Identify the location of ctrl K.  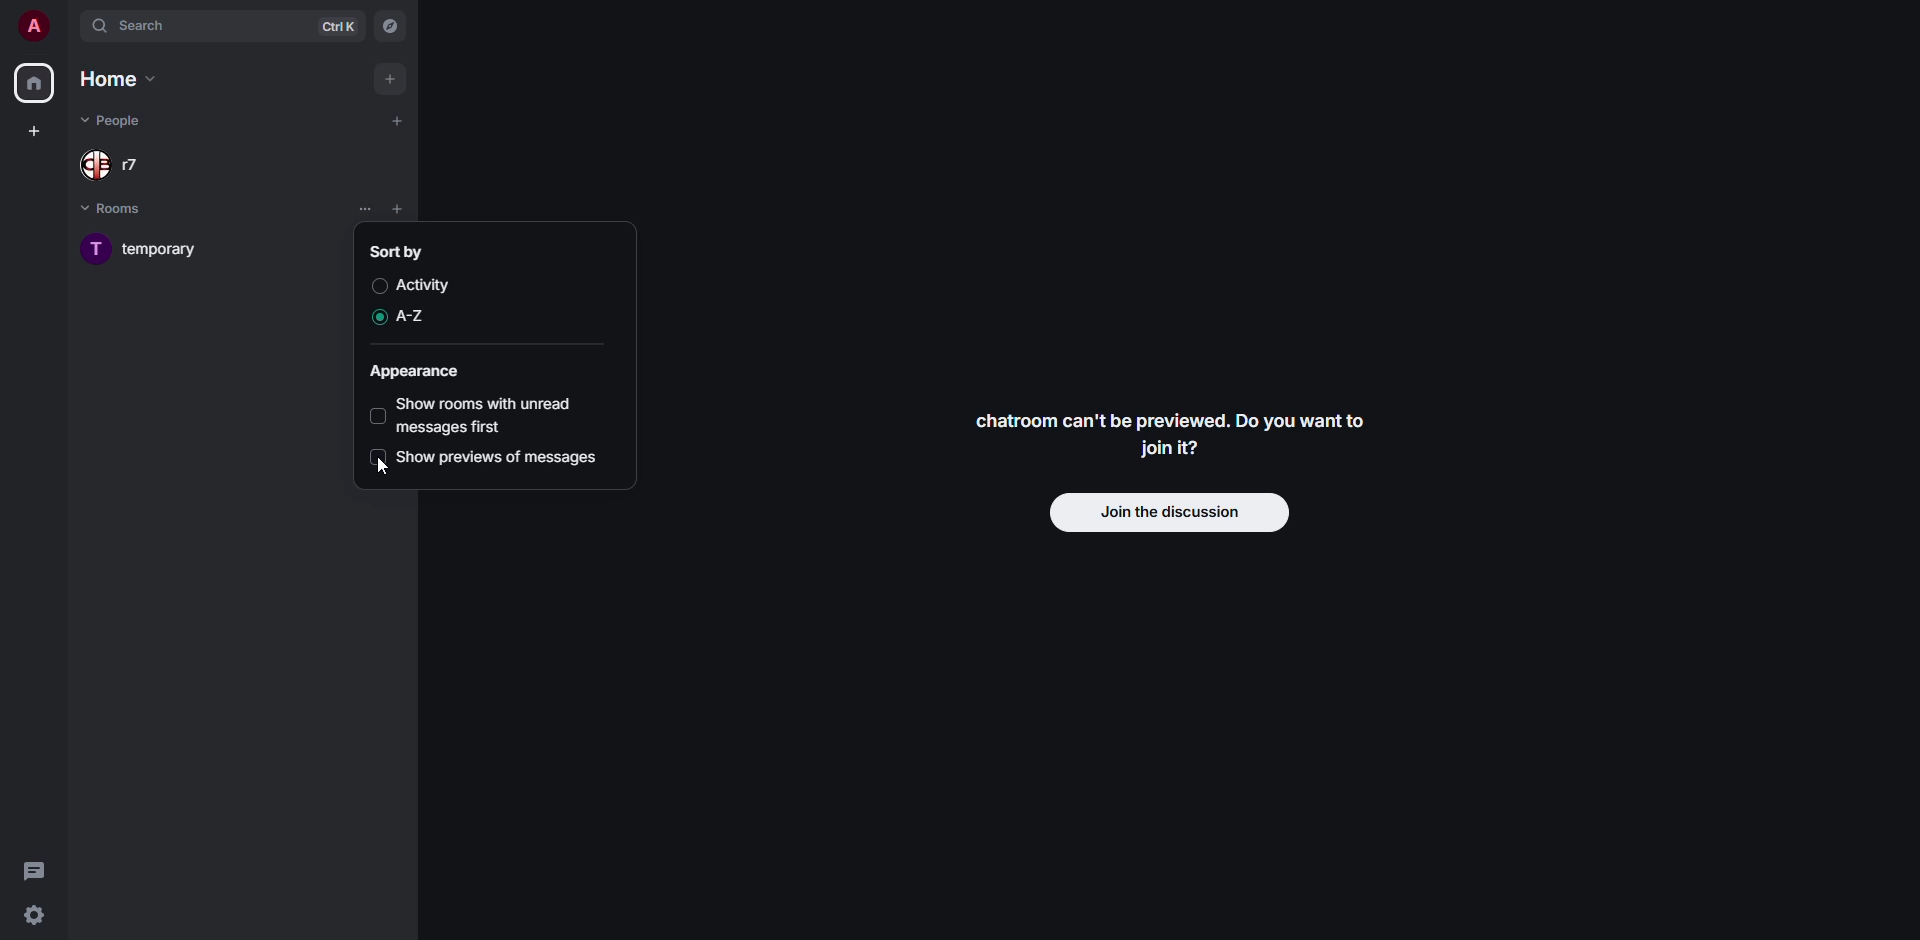
(339, 26).